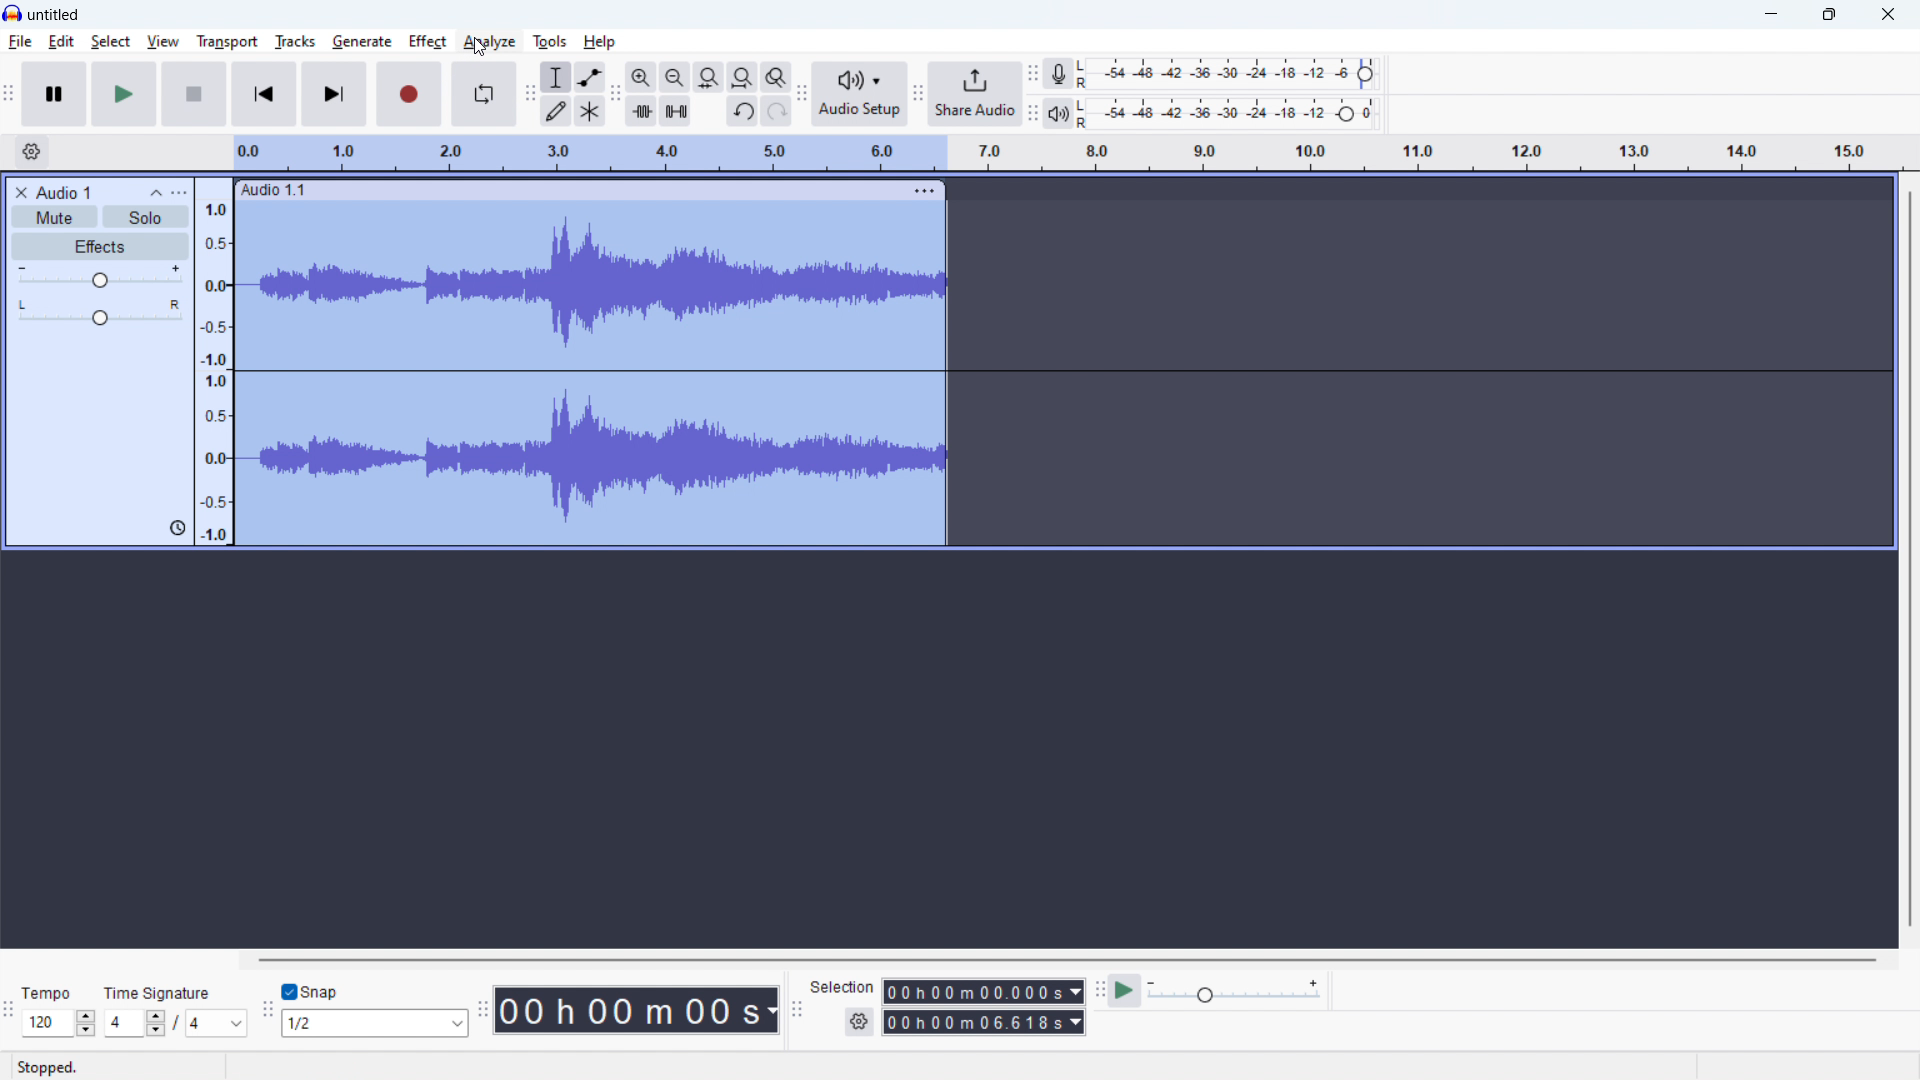 The image size is (1920, 1080). Describe the element at coordinates (31, 152) in the screenshot. I see `timeline settings` at that location.